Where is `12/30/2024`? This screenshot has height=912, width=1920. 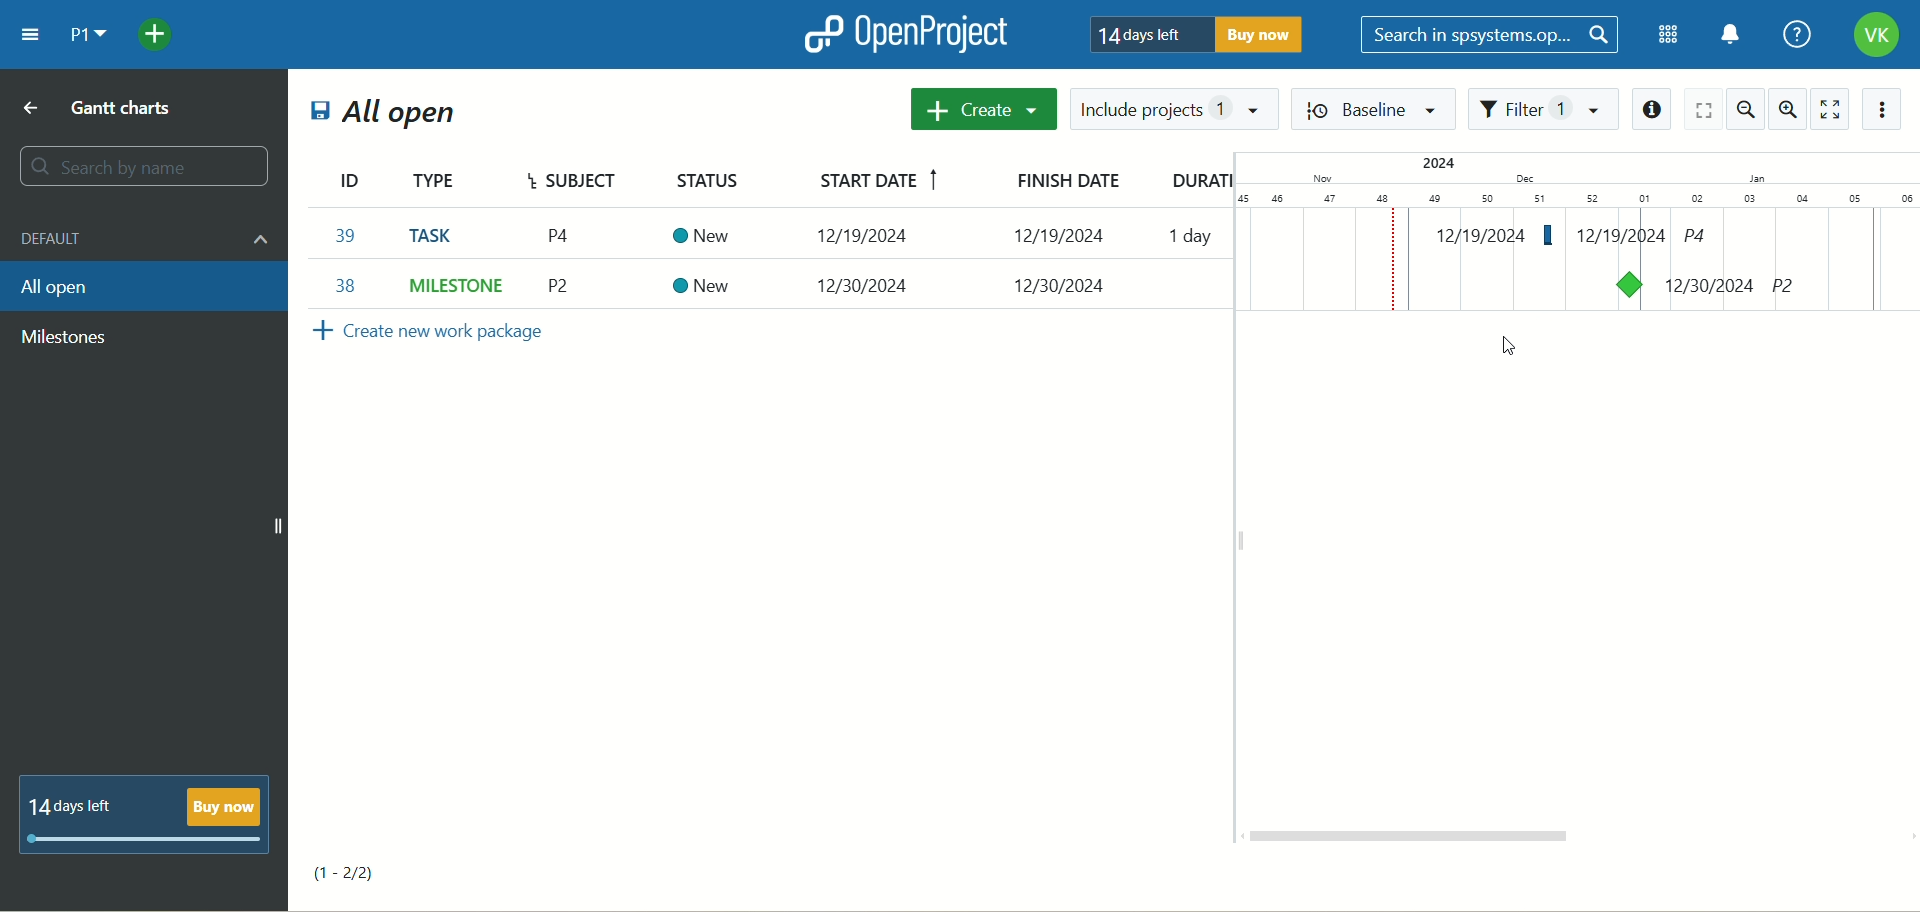 12/30/2024 is located at coordinates (853, 287).